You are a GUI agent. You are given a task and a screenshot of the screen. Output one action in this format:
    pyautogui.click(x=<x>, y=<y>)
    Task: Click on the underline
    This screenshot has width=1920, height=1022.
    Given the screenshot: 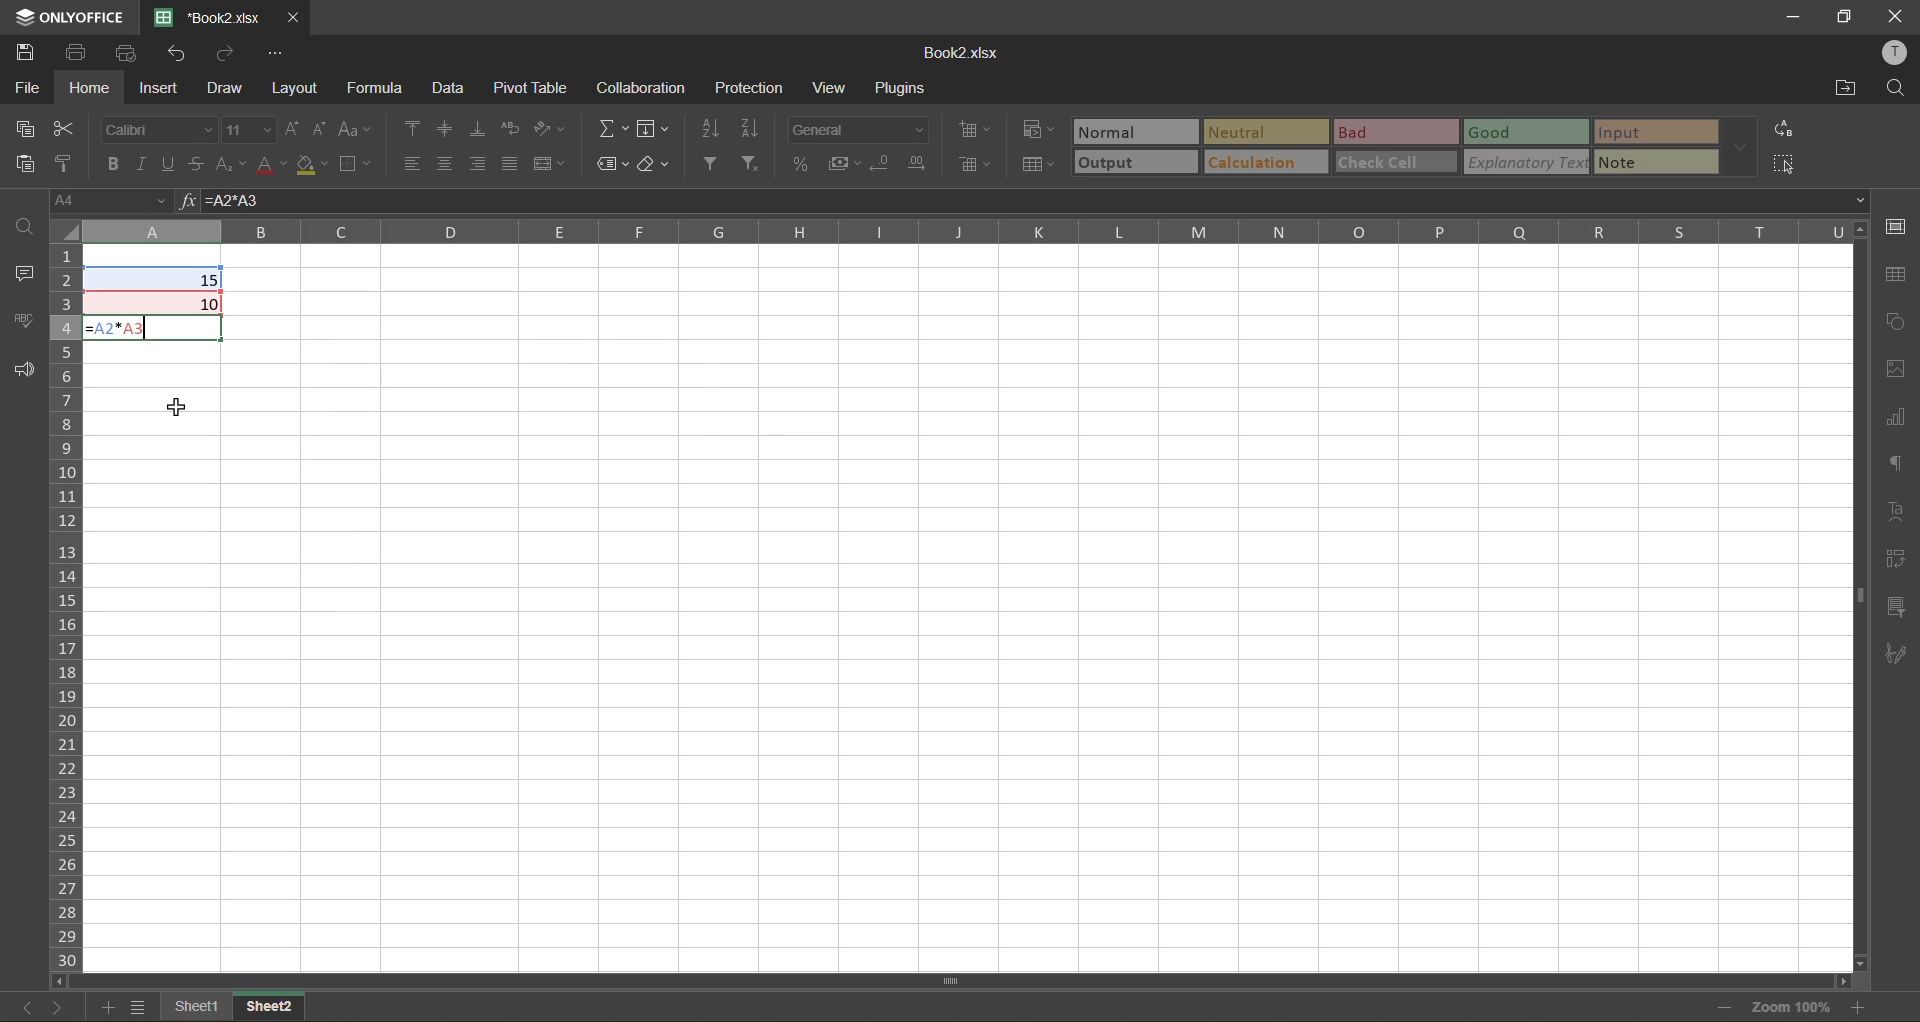 What is the action you would take?
    pyautogui.click(x=168, y=161)
    